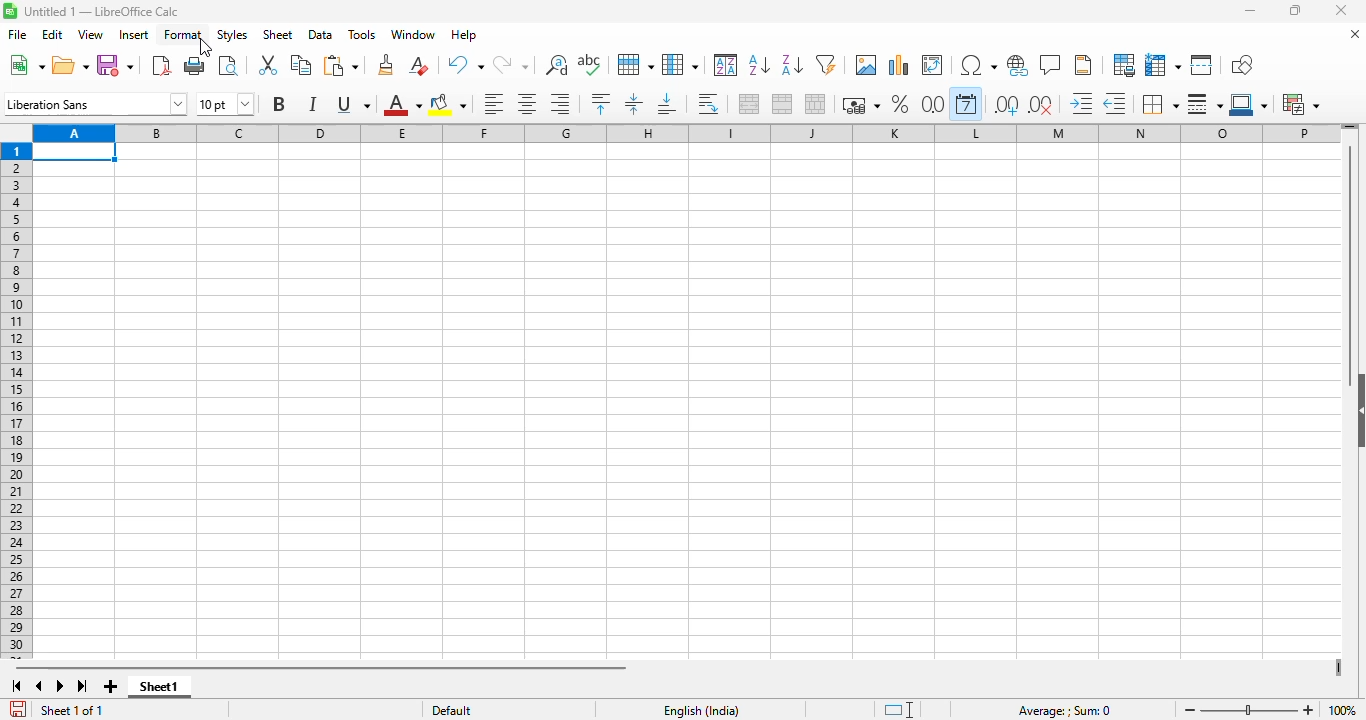 This screenshot has width=1366, height=720. What do you see at coordinates (1294, 11) in the screenshot?
I see `maximize` at bounding box center [1294, 11].